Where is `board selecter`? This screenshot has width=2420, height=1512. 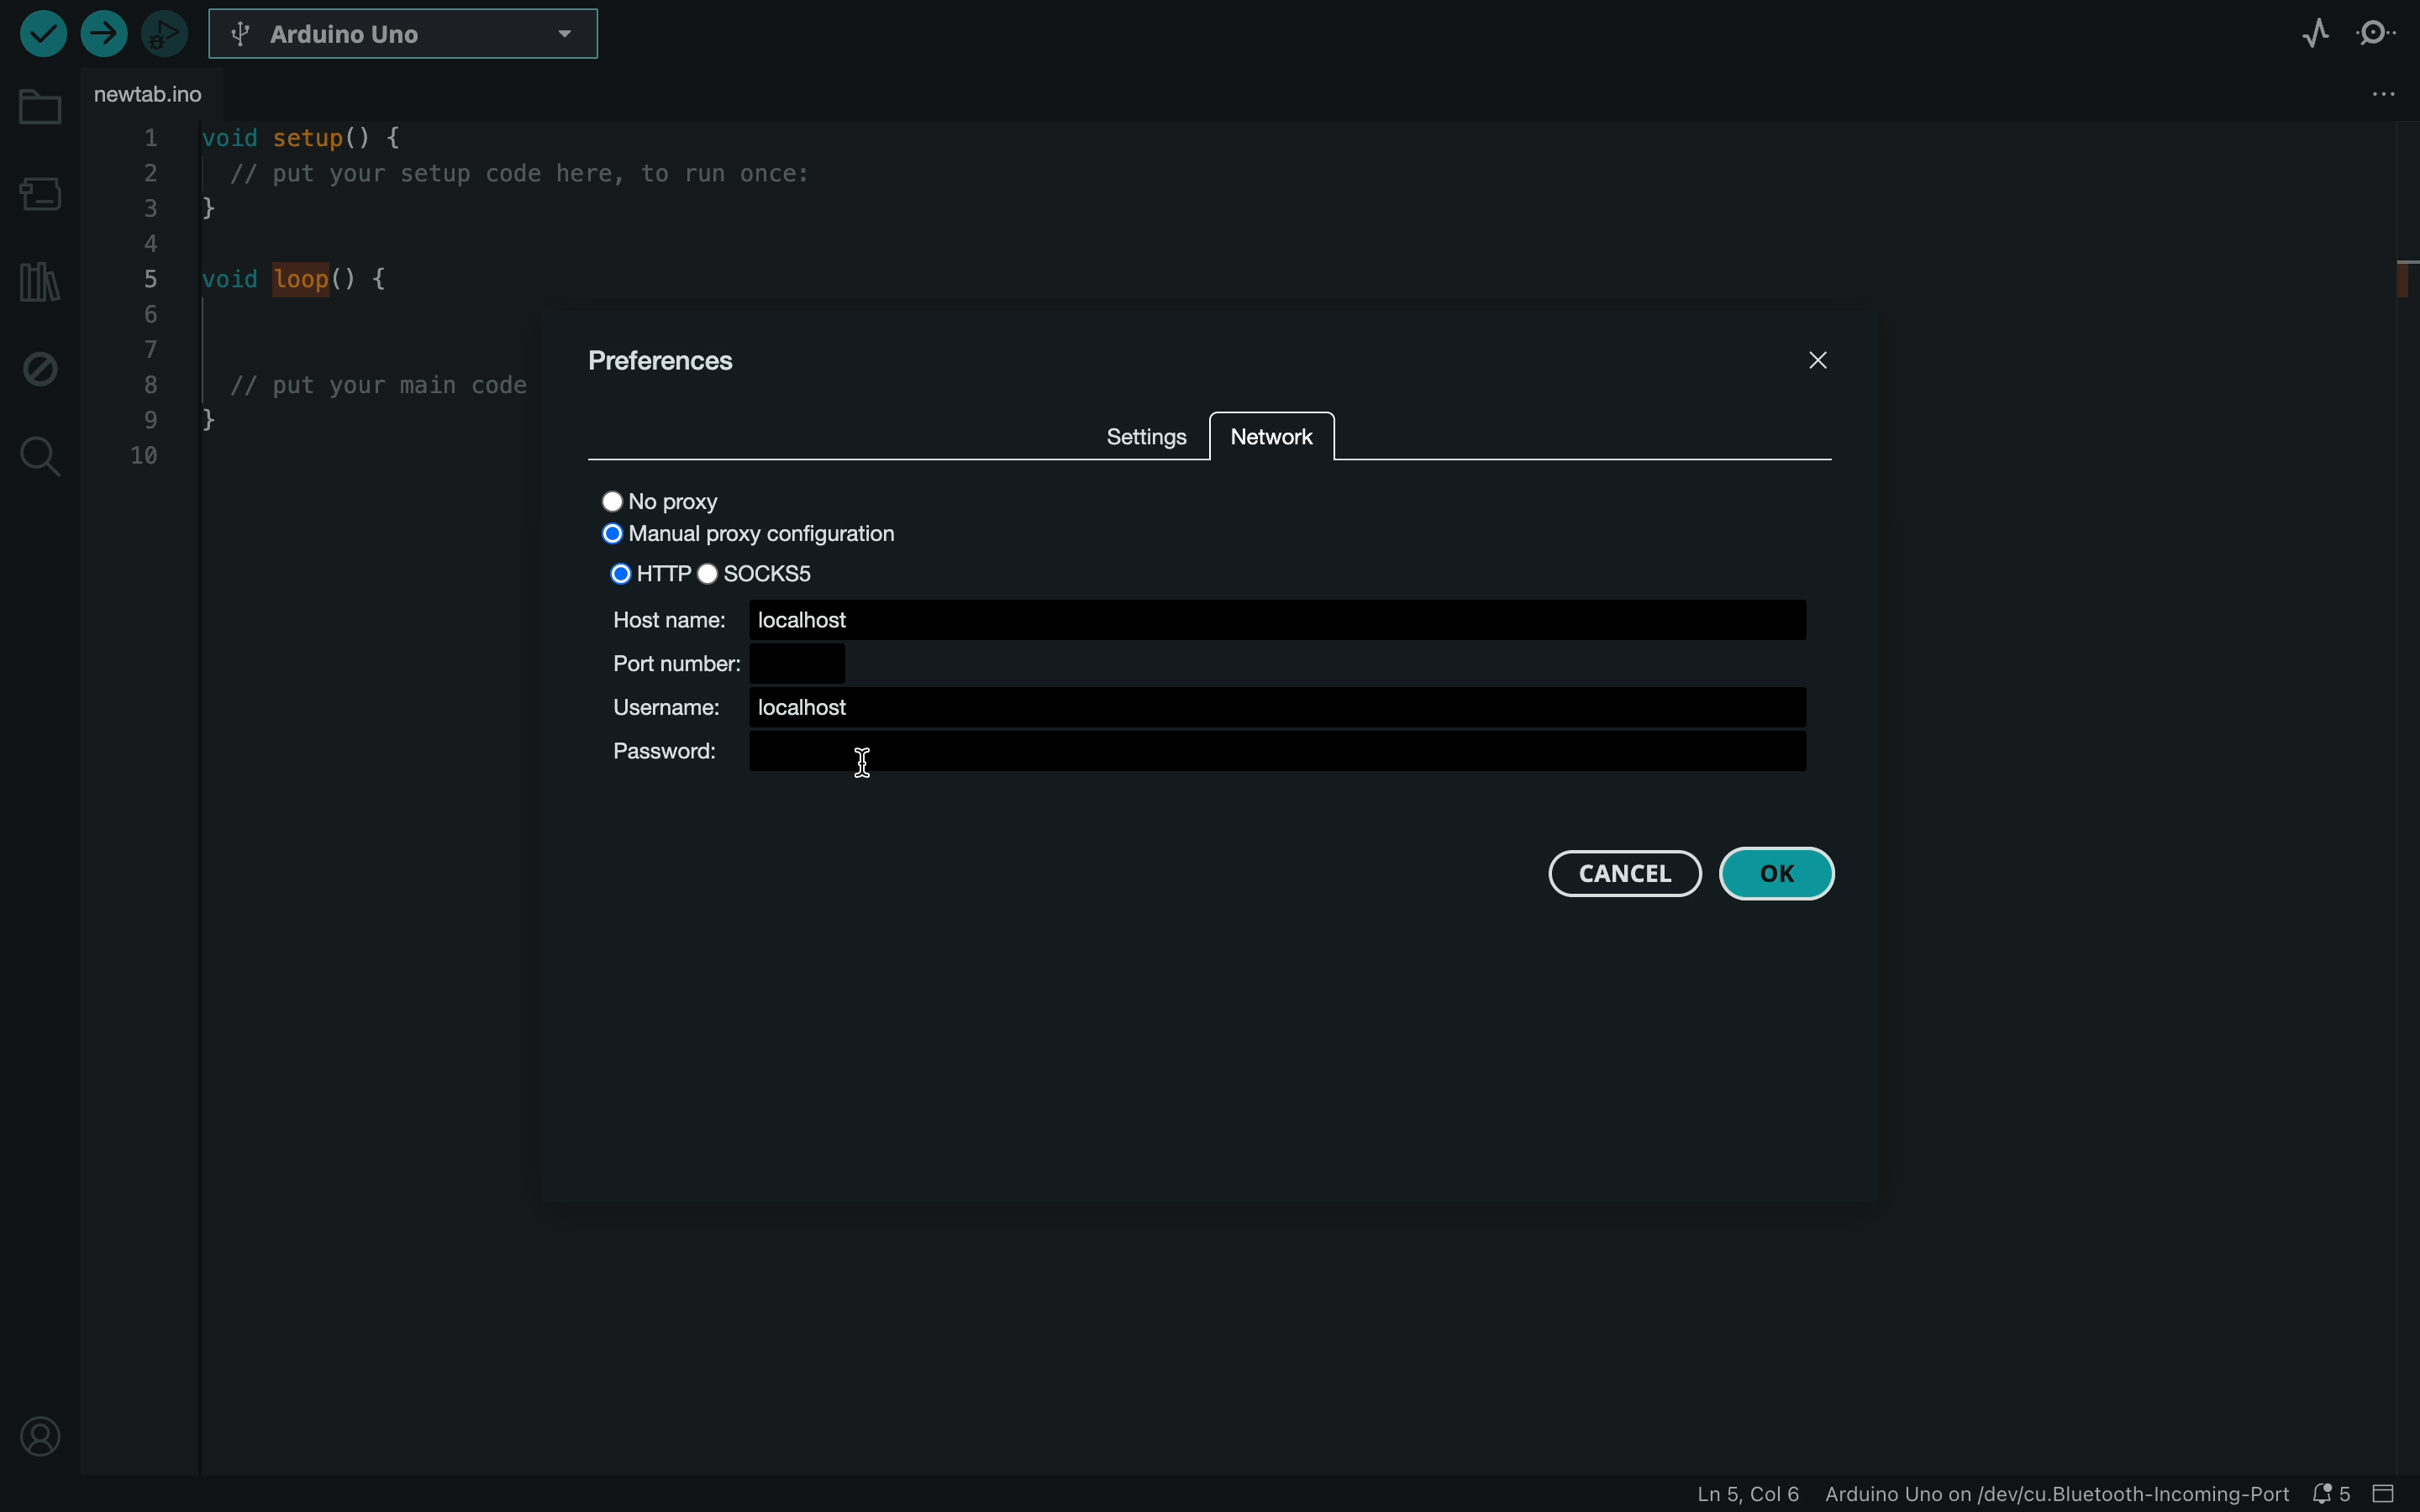
board selecter is located at coordinates (407, 35).